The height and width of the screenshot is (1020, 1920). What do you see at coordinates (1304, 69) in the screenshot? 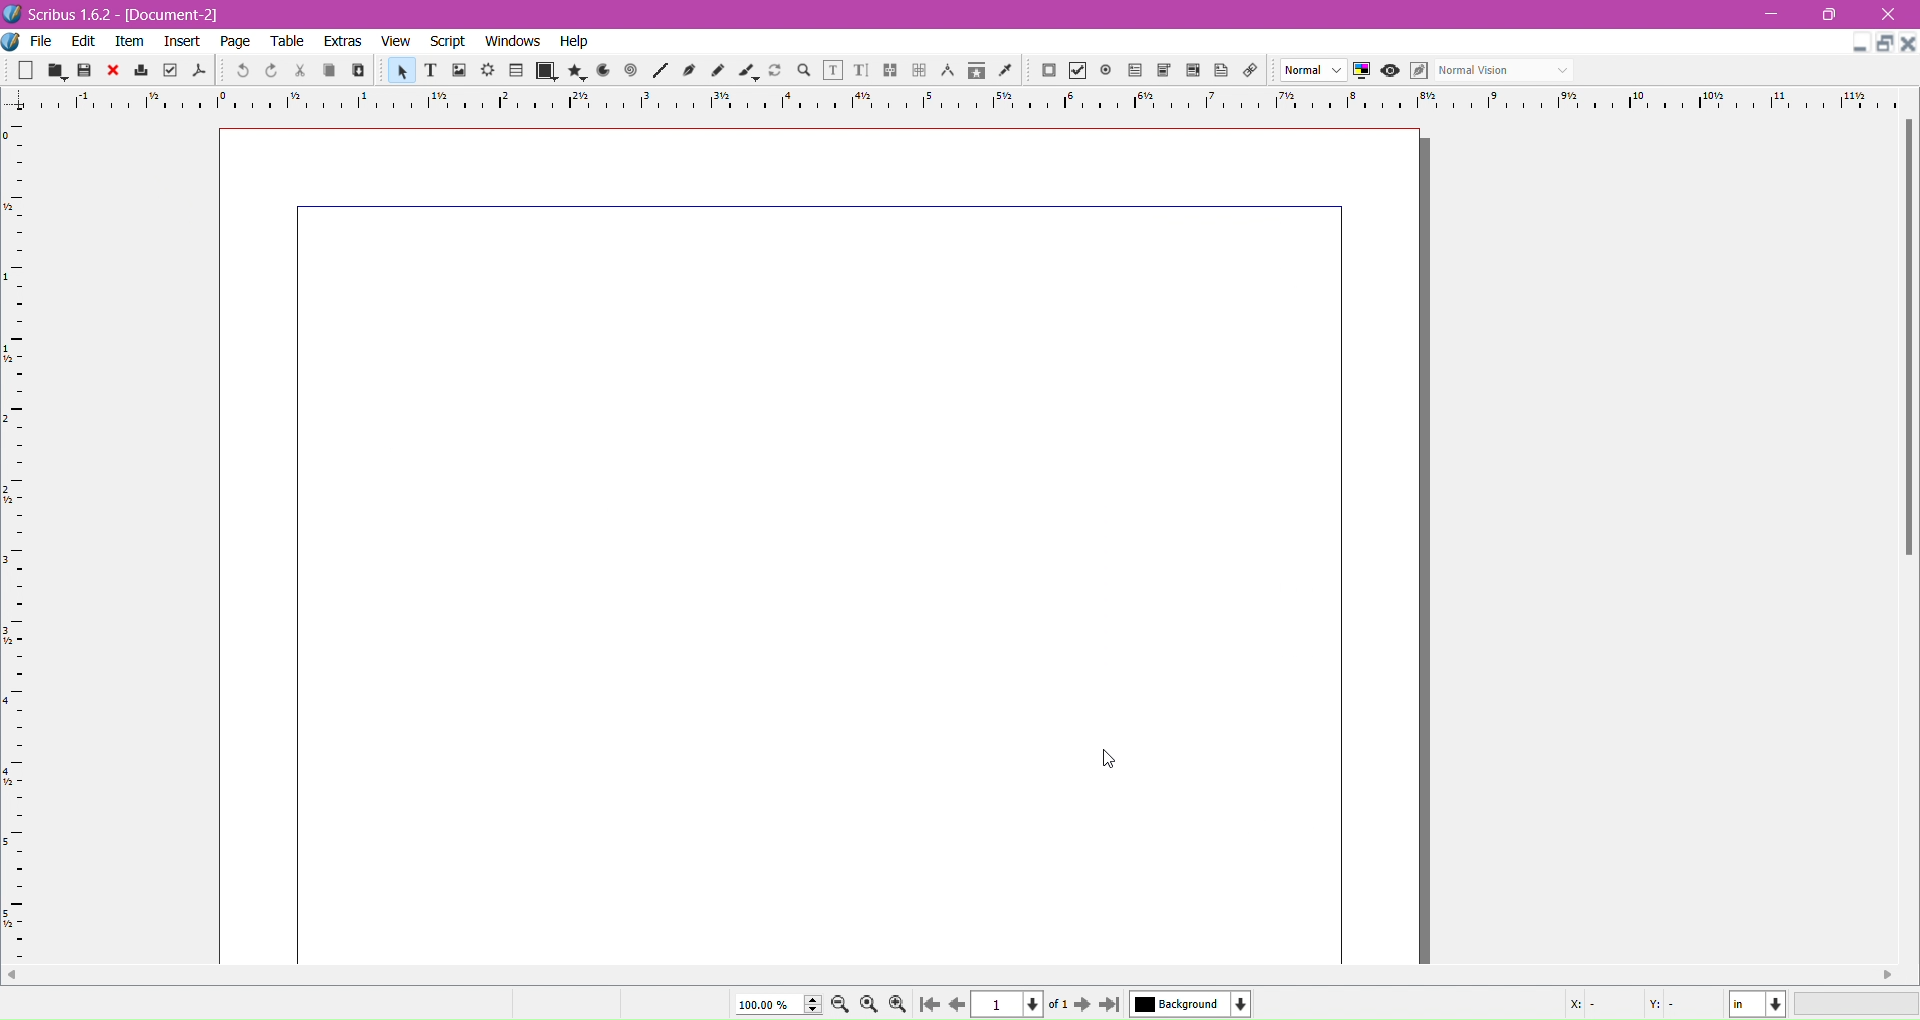
I see `drop down` at bounding box center [1304, 69].